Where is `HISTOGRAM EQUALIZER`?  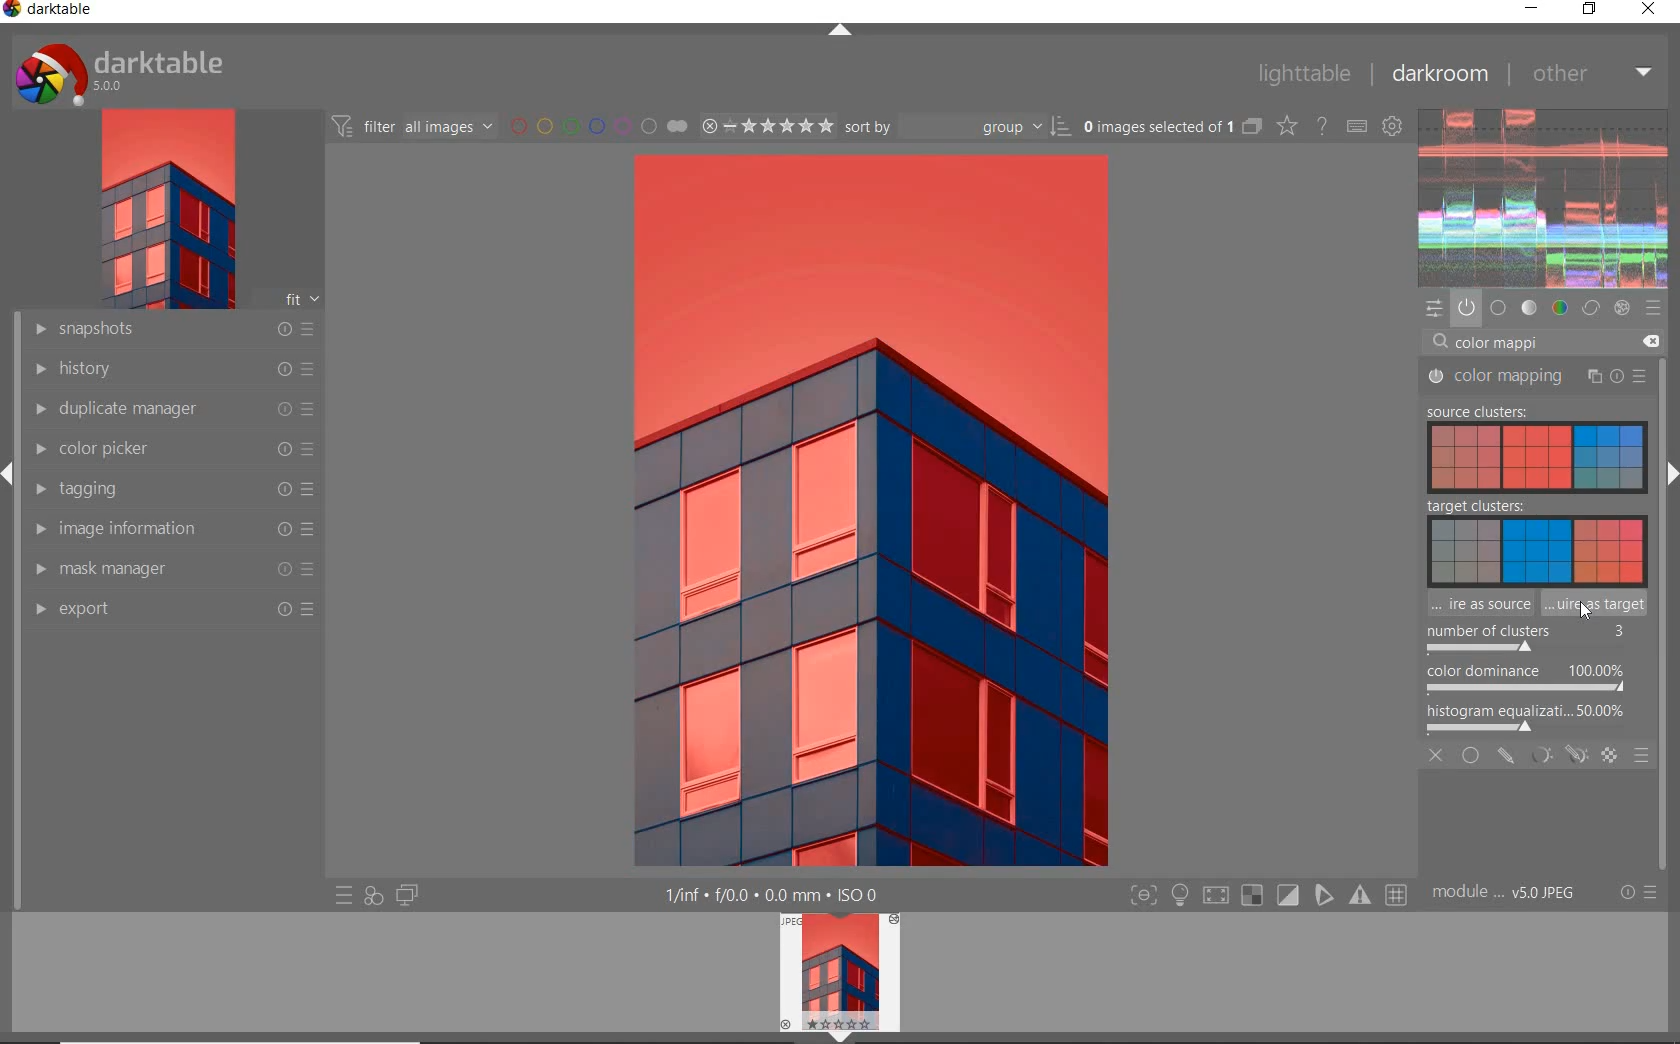 HISTOGRAM EQUALIZER is located at coordinates (1529, 717).